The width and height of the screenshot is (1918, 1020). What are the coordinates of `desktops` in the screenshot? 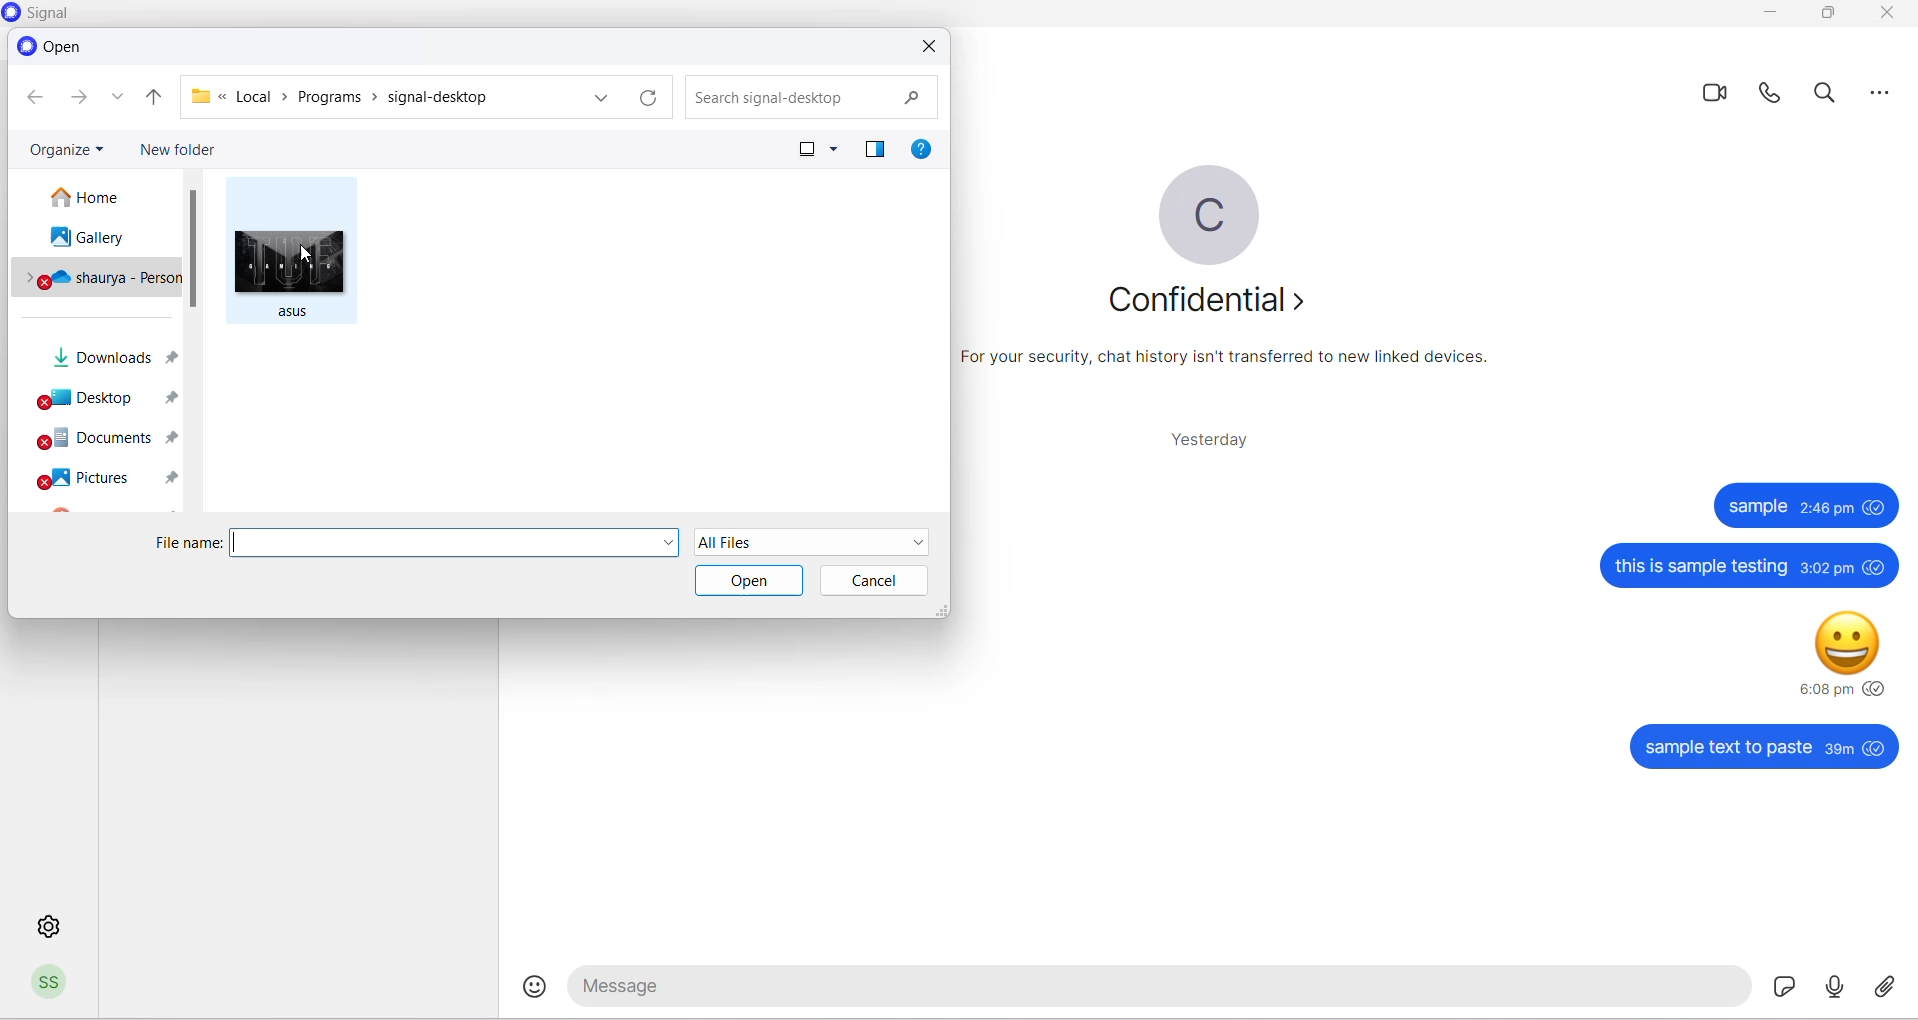 It's located at (101, 402).